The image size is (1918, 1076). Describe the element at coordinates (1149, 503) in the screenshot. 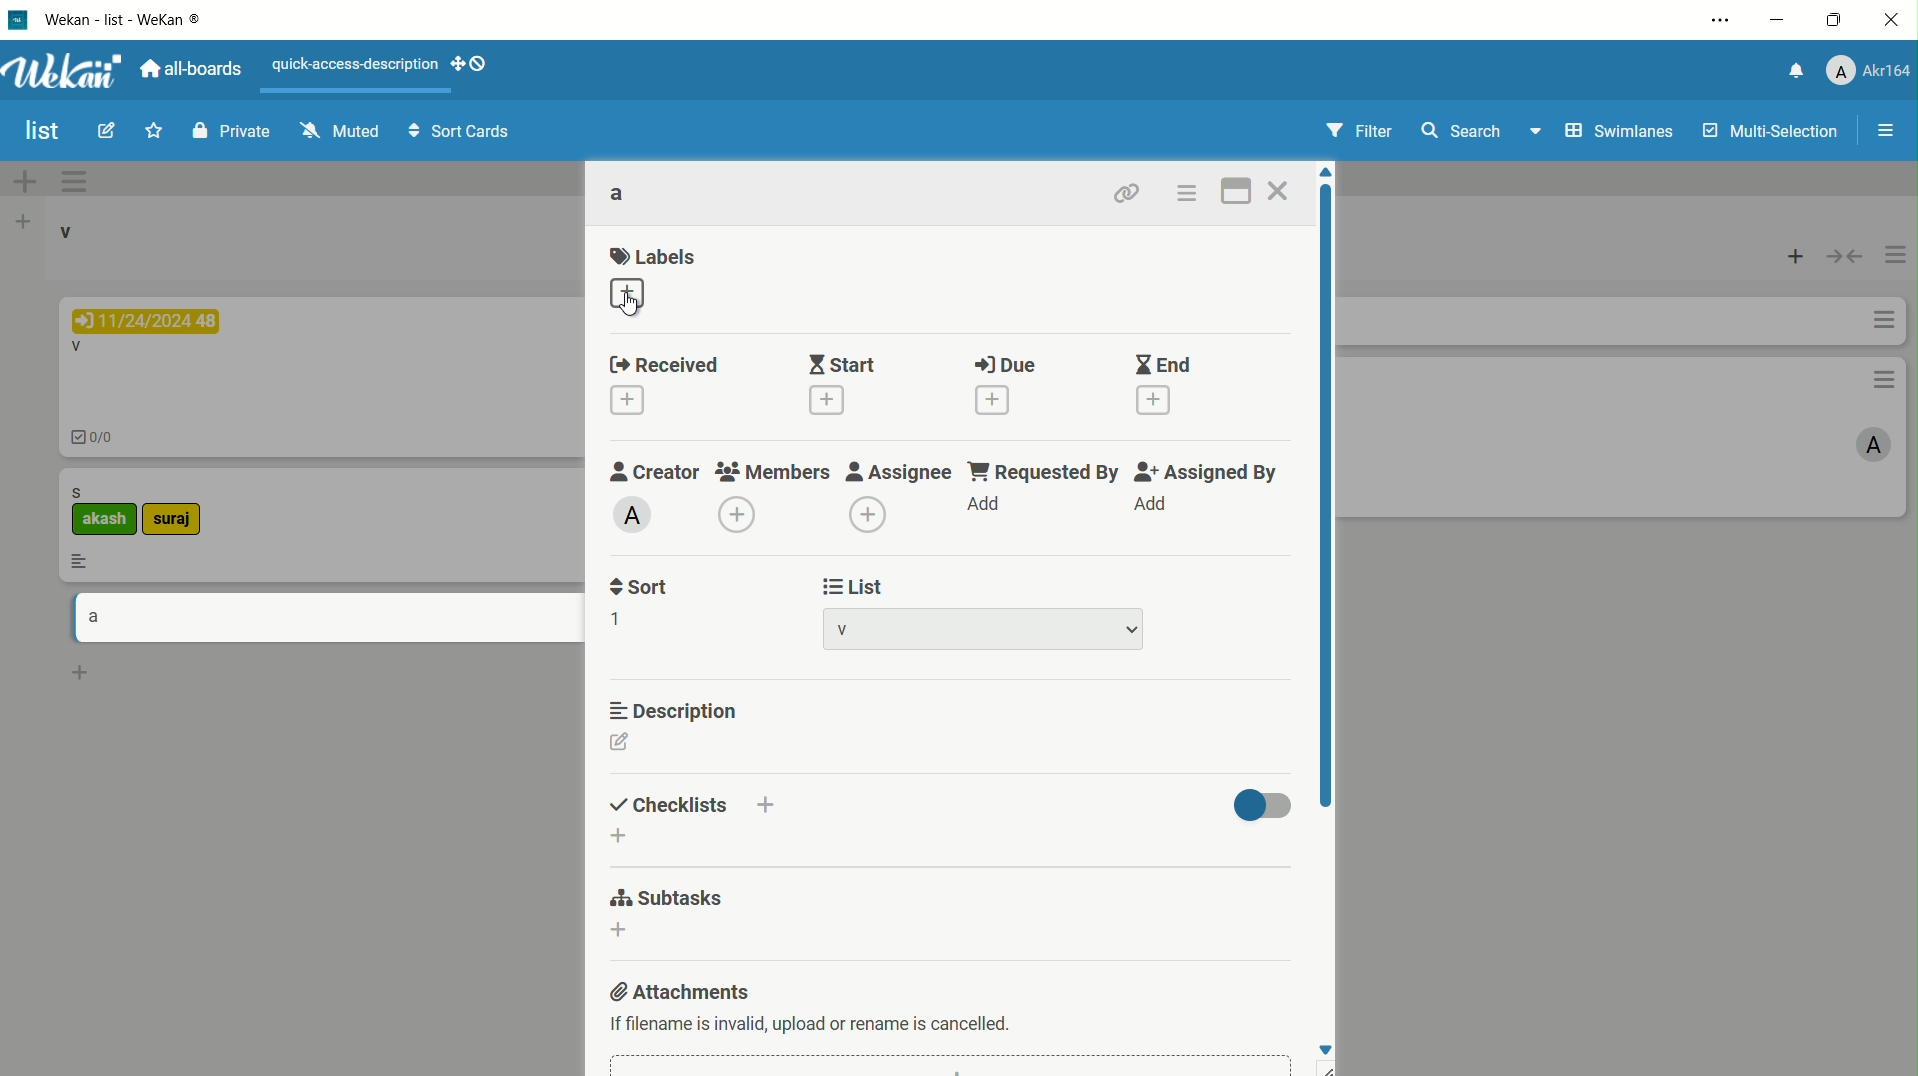

I see `add` at that location.